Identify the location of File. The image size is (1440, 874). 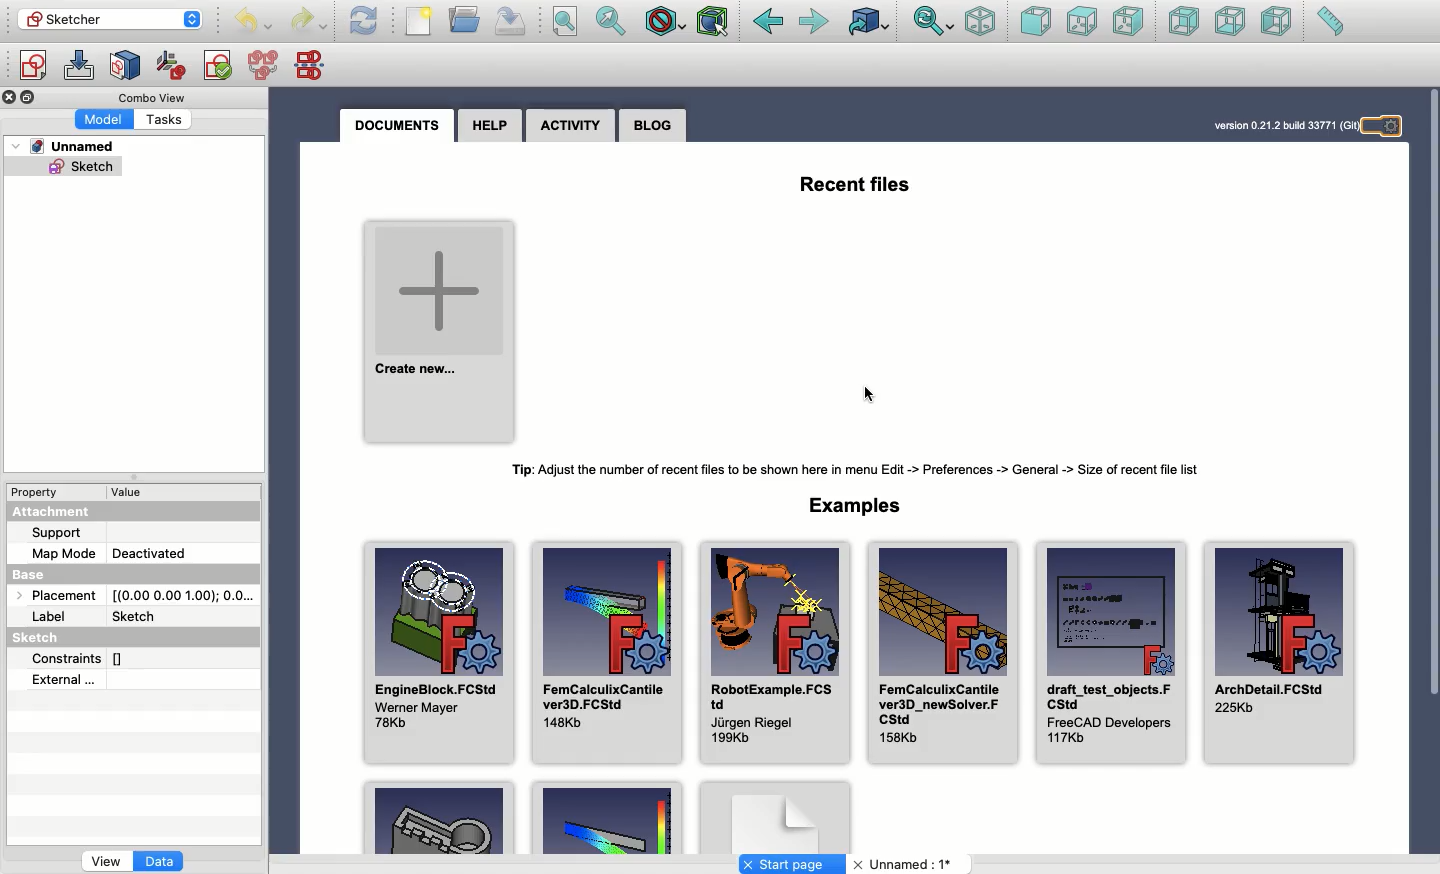
(420, 23).